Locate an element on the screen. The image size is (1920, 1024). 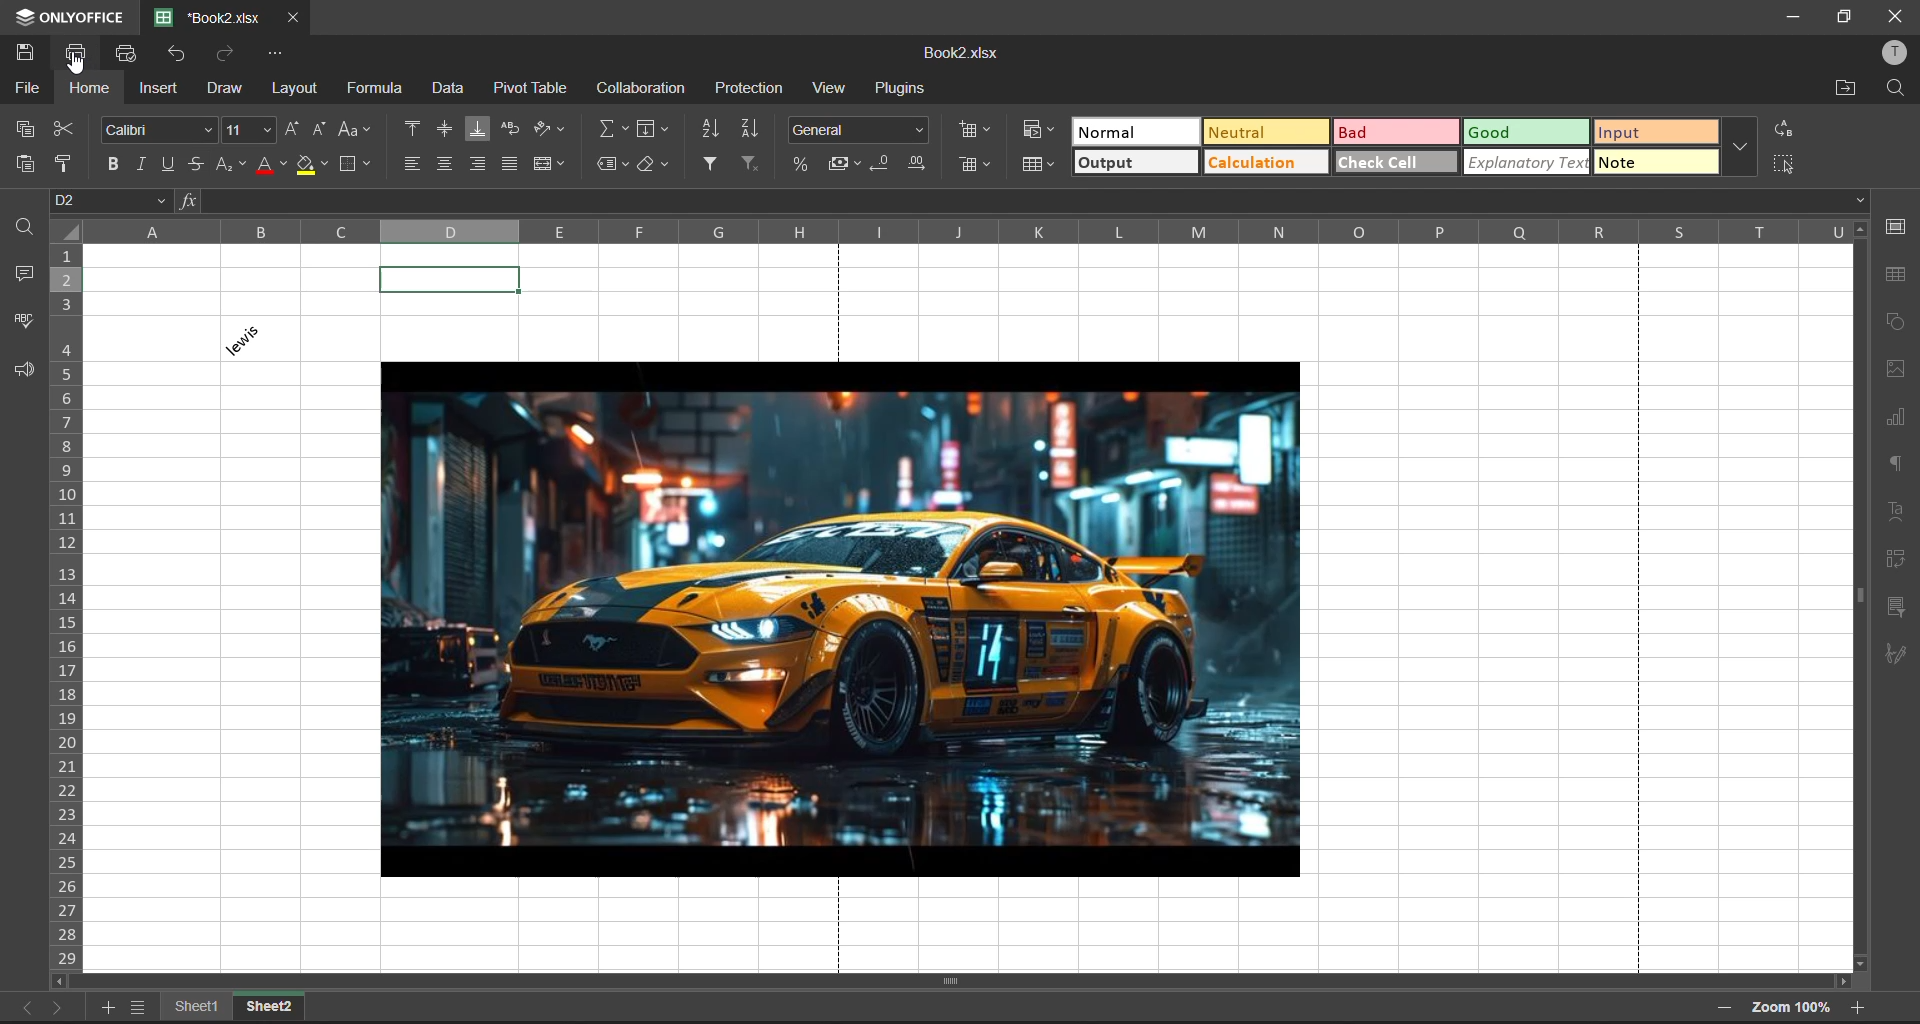
format as table is located at coordinates (1036, 166).